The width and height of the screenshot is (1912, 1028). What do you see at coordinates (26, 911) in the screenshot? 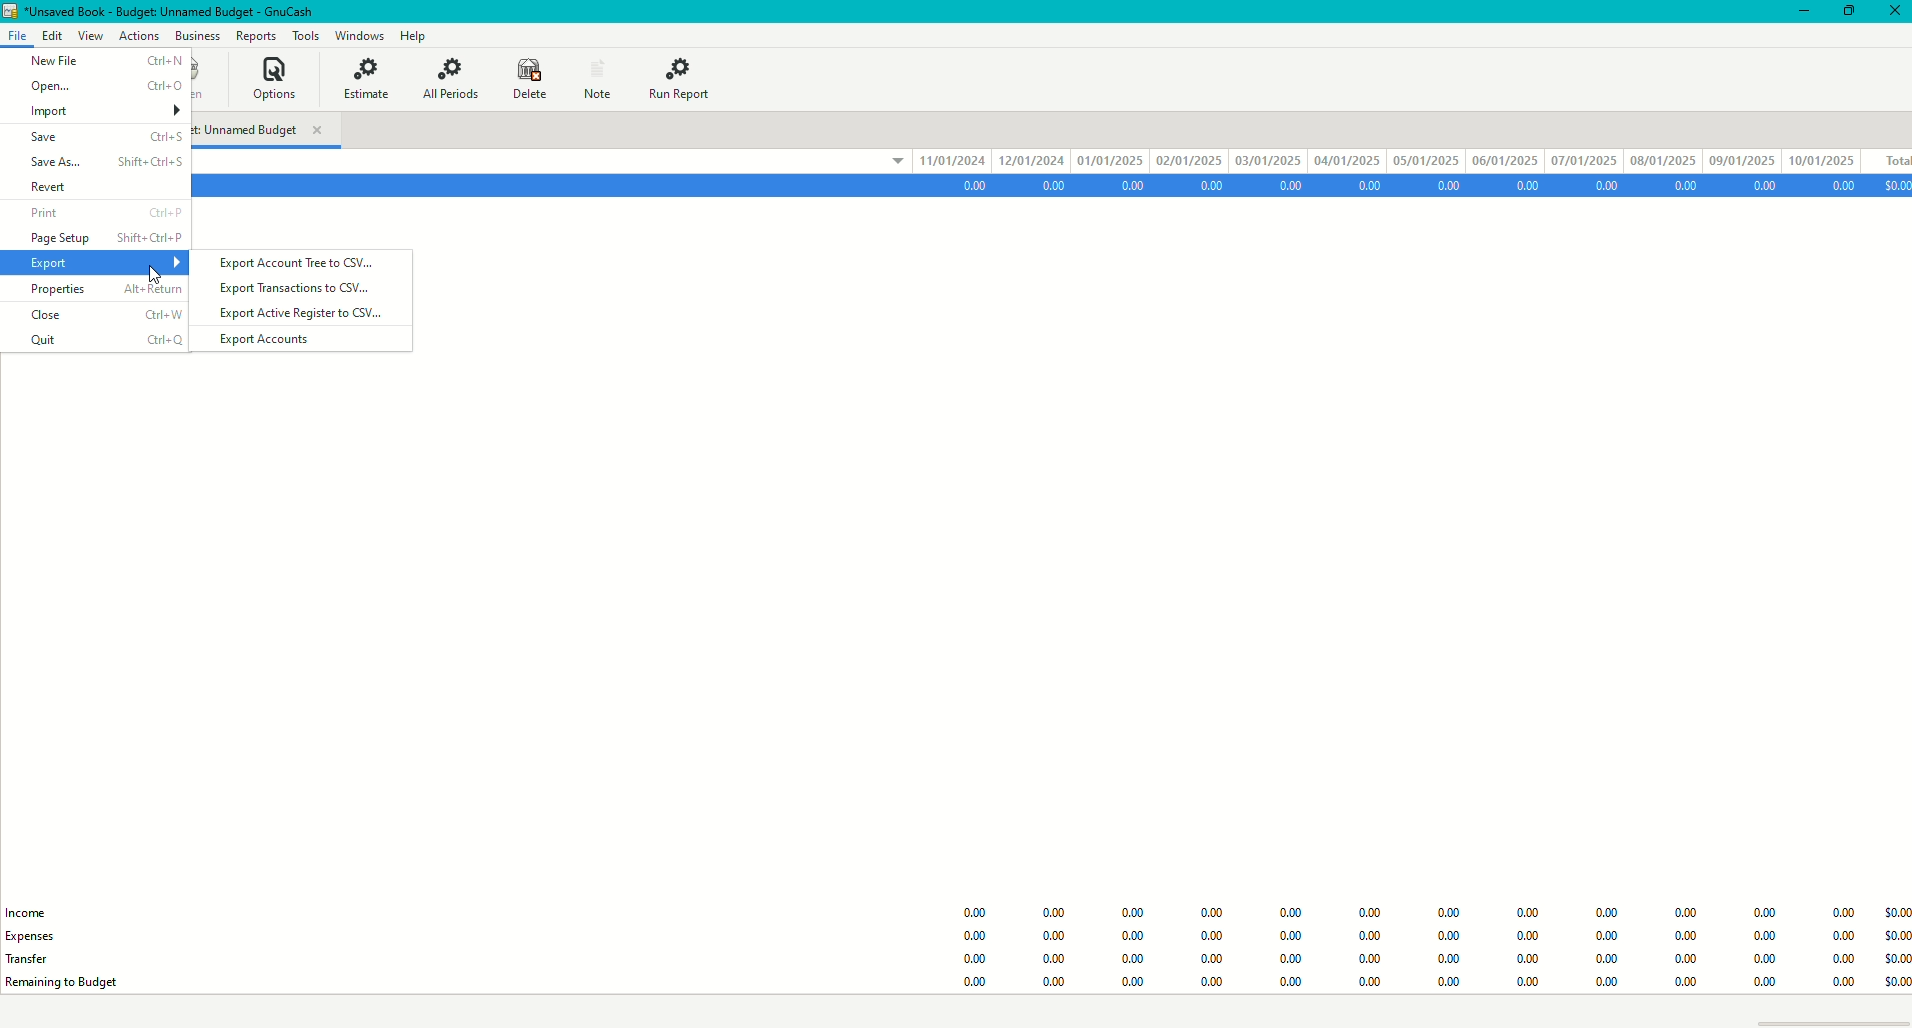
I see `Income` at bounding box center [26, 911].